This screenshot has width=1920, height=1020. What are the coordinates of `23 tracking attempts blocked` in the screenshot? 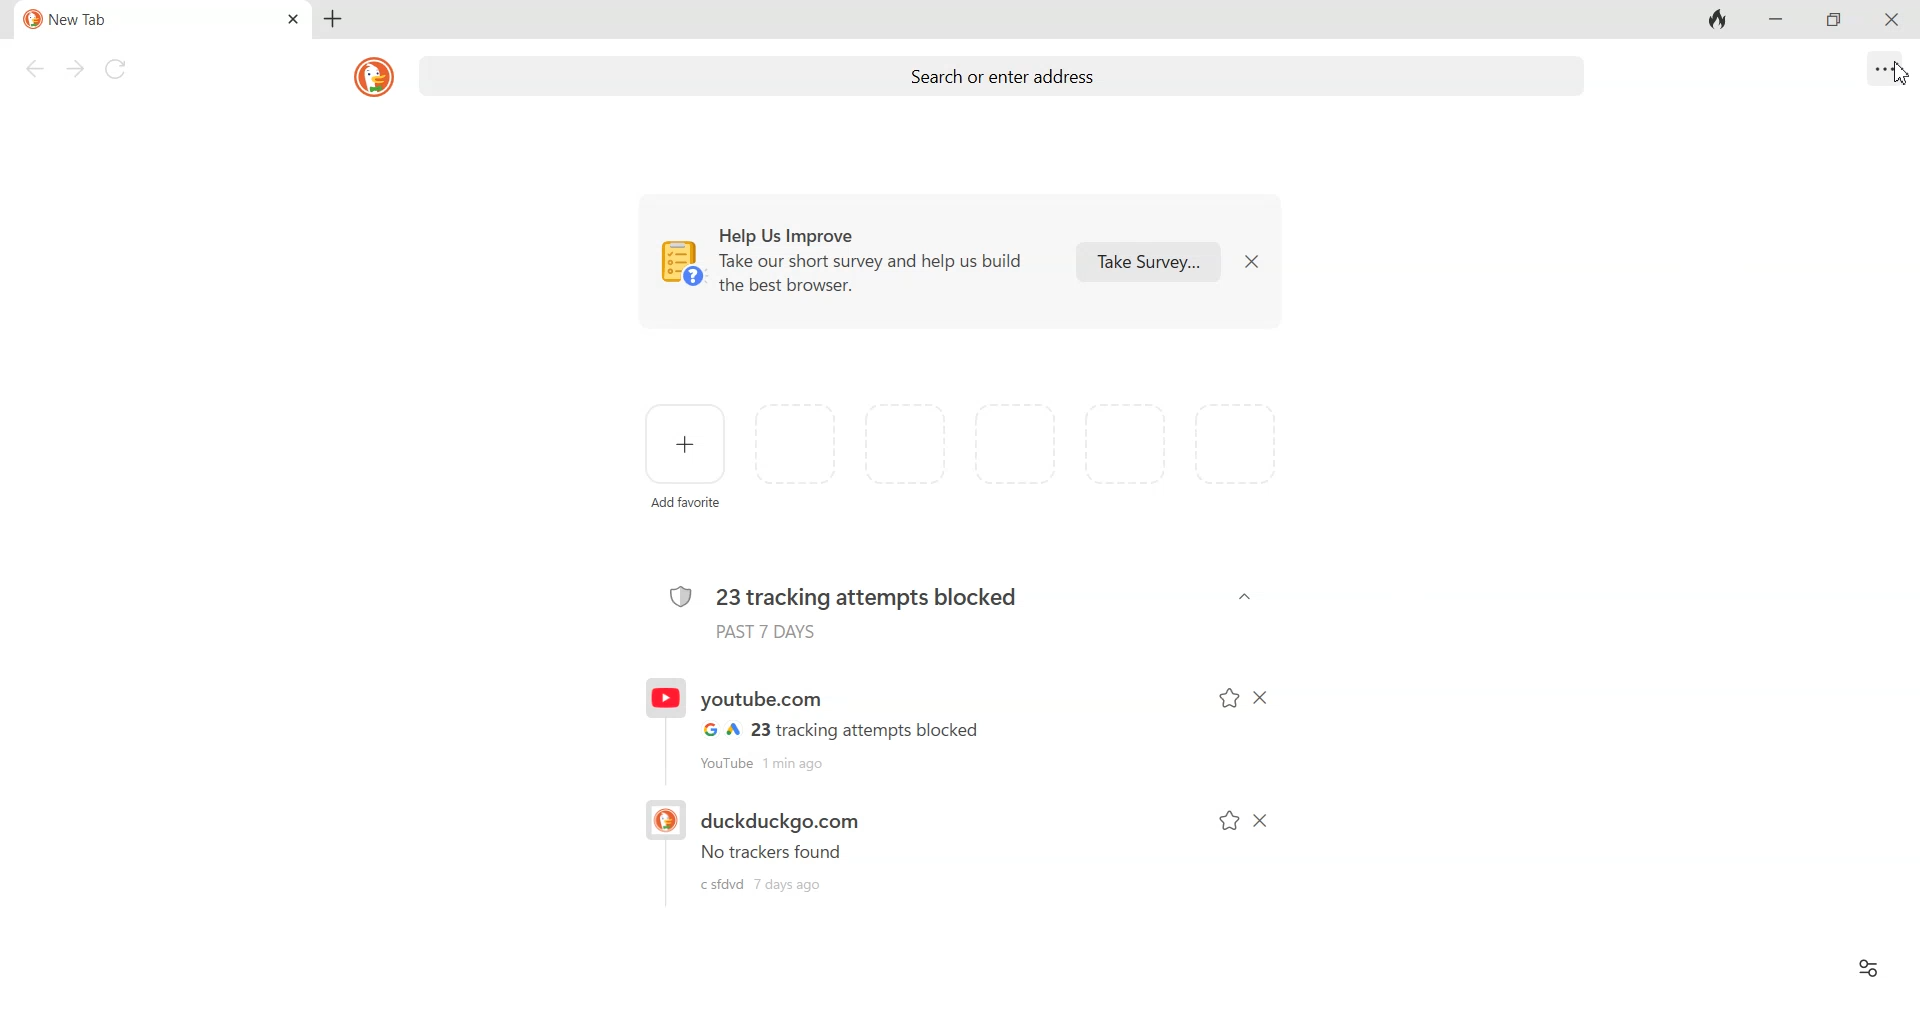 It's located at (844, 607).